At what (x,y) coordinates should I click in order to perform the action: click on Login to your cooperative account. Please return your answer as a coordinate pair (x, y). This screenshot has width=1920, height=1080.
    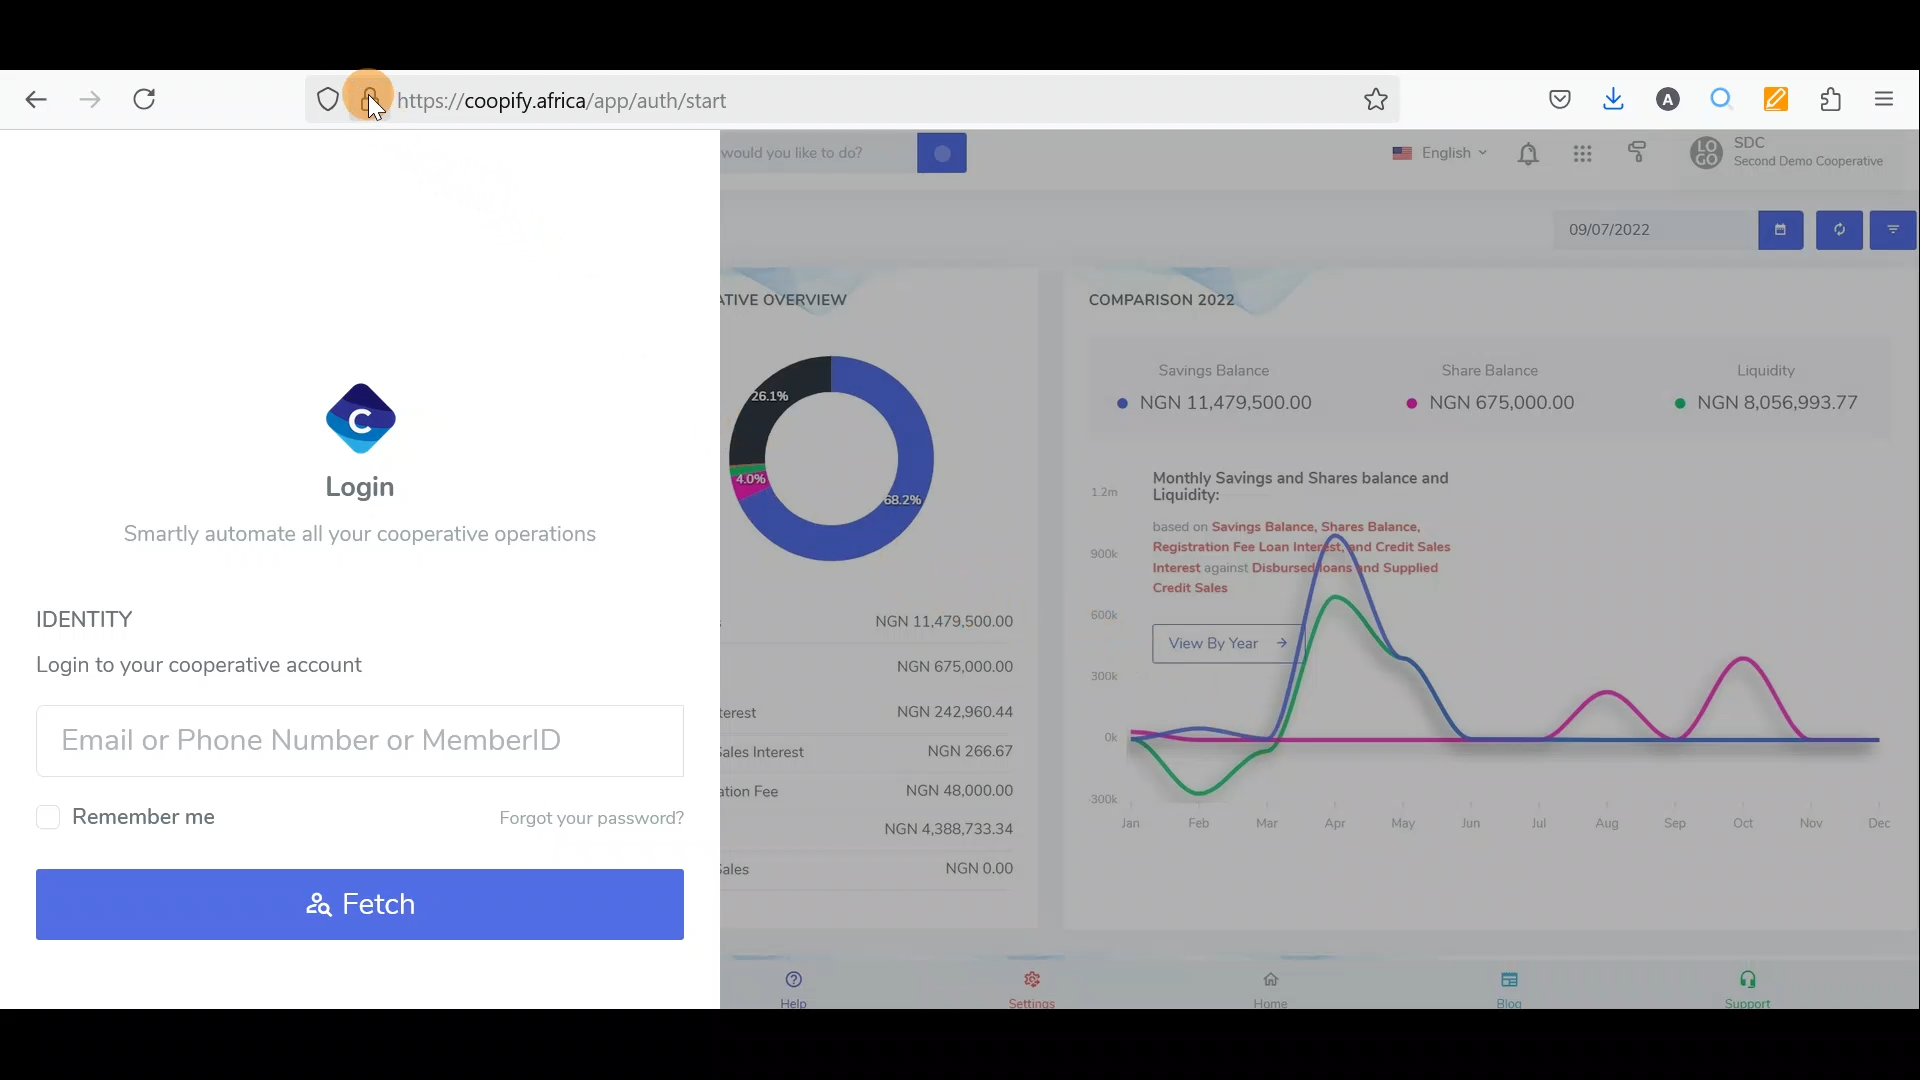
    Looking at the image, I should click on (214, 661).